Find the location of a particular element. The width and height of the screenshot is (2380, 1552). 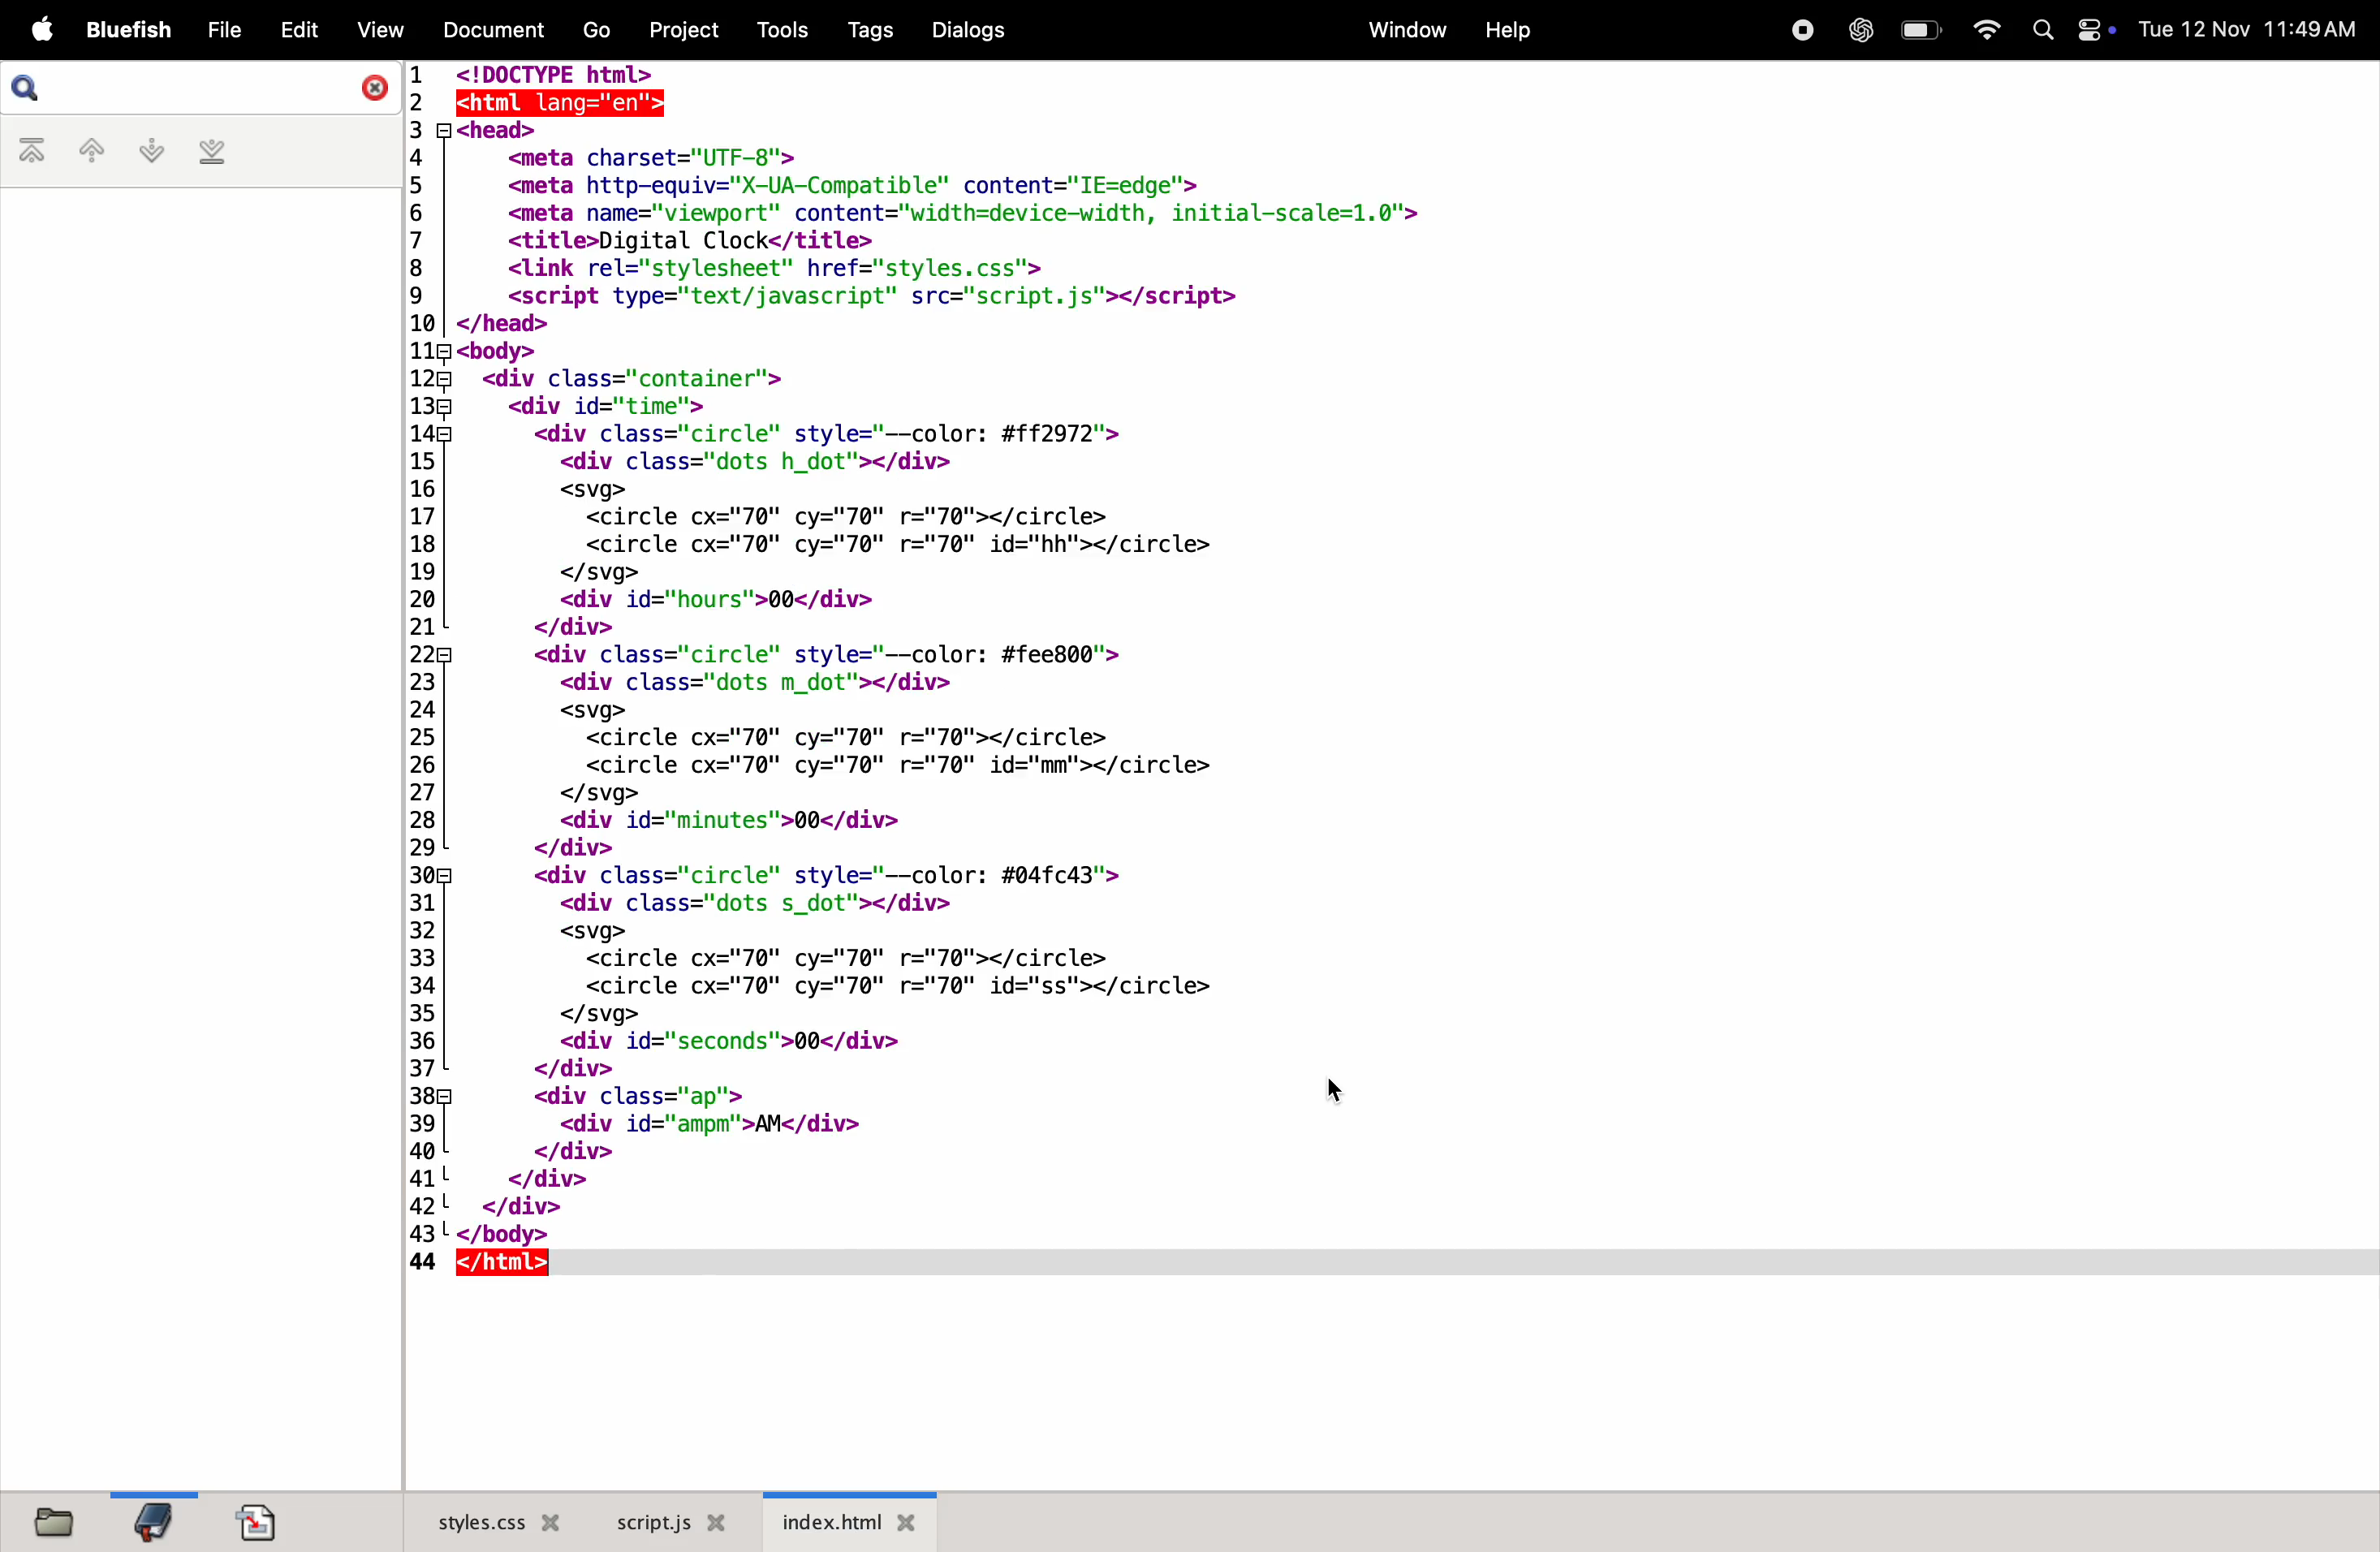

tags is located at coordinates (875, 29).